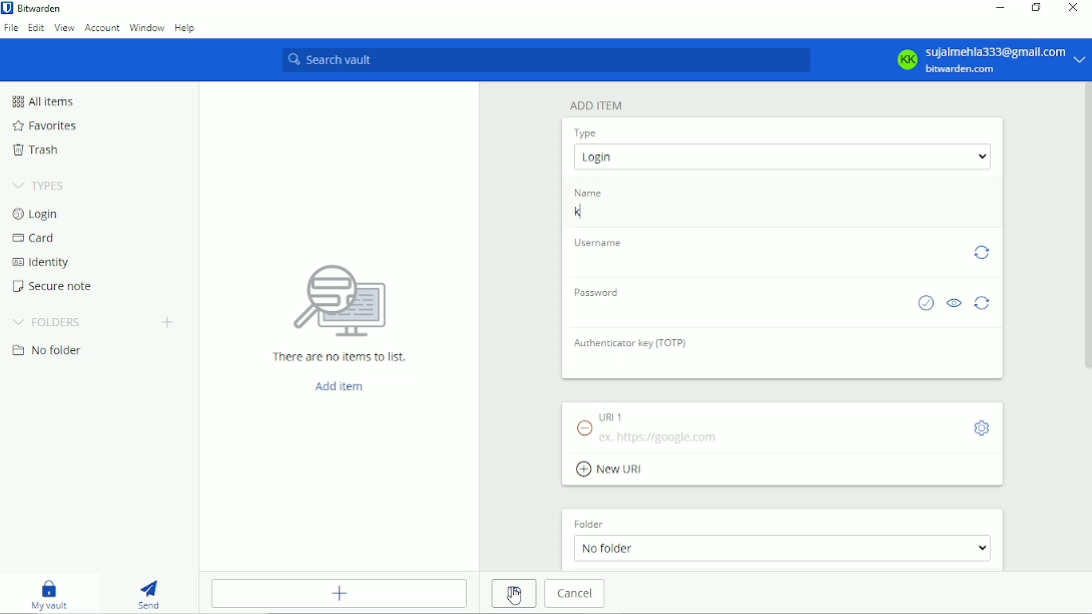 This screenshot has width=1092, height=614. Describe the element at coordinates (595, 106) in the screenshot. I see `Add item` at that location.